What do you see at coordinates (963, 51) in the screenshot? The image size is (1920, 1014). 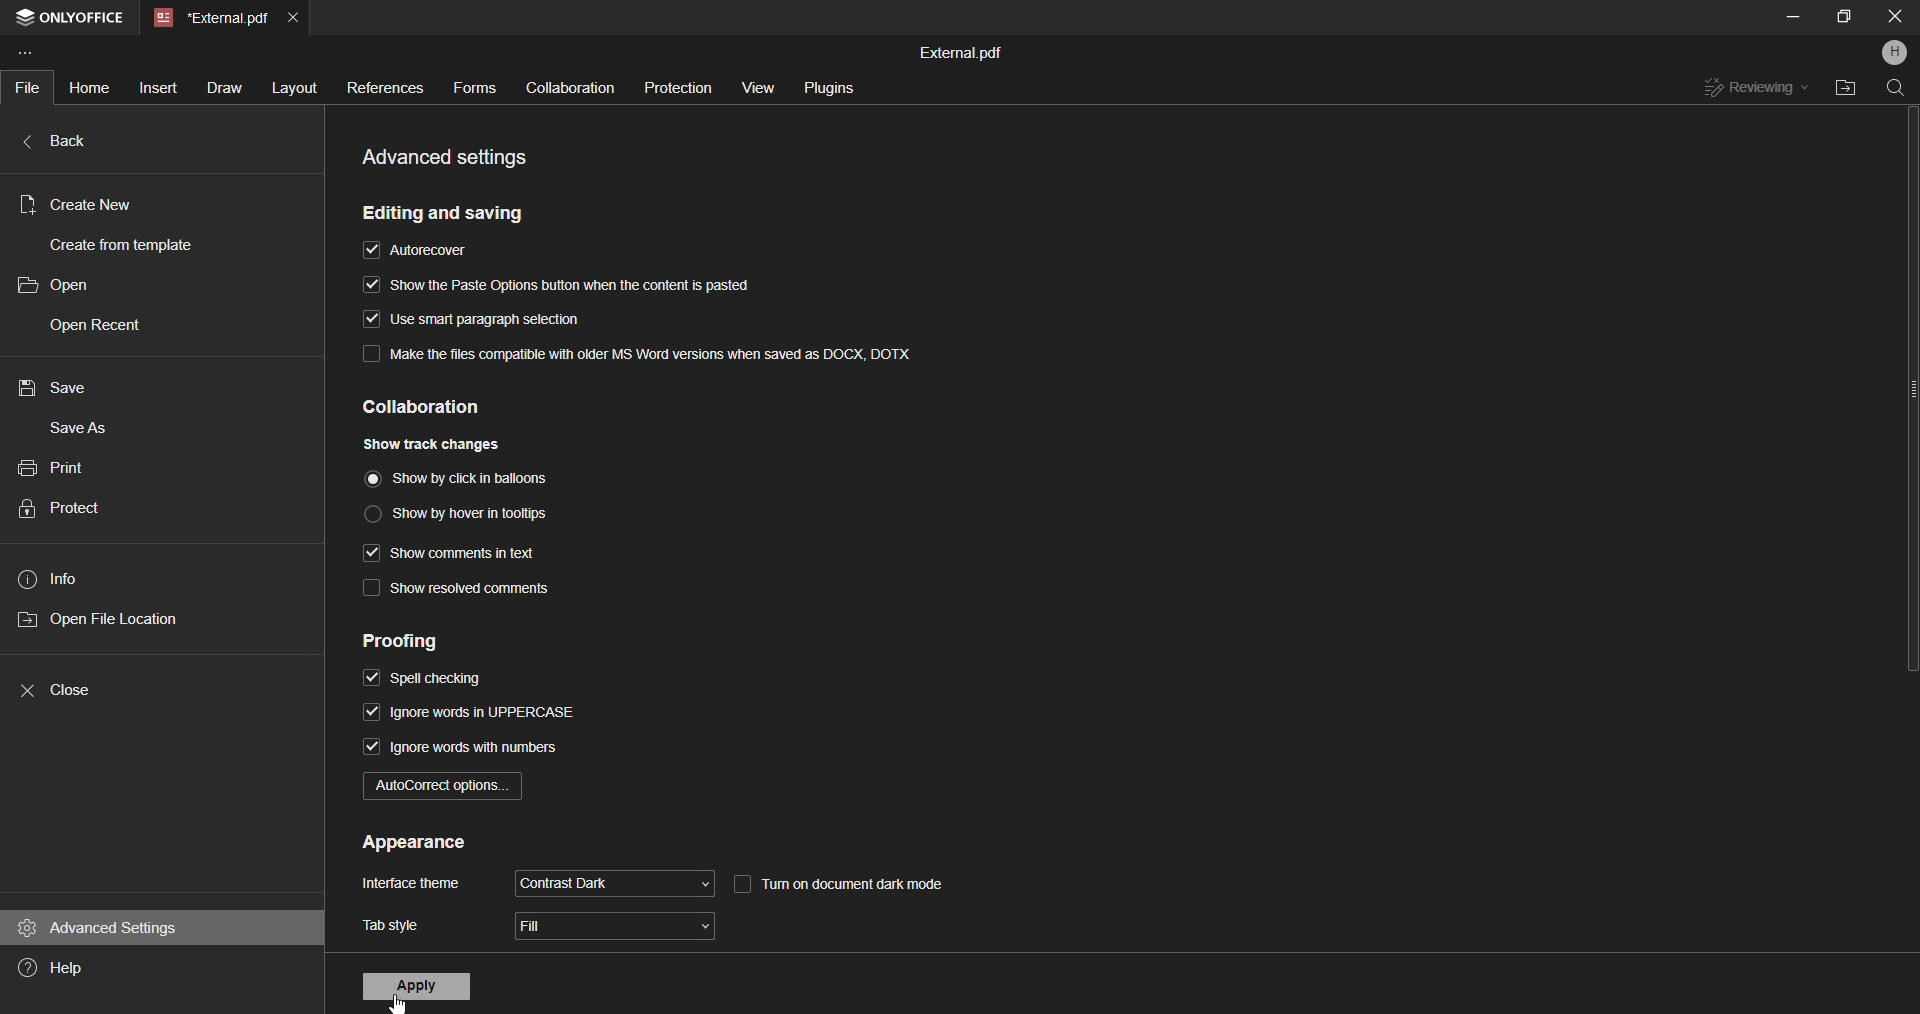 I see `External.pdf(File name)` at bounding box center [963, 51].